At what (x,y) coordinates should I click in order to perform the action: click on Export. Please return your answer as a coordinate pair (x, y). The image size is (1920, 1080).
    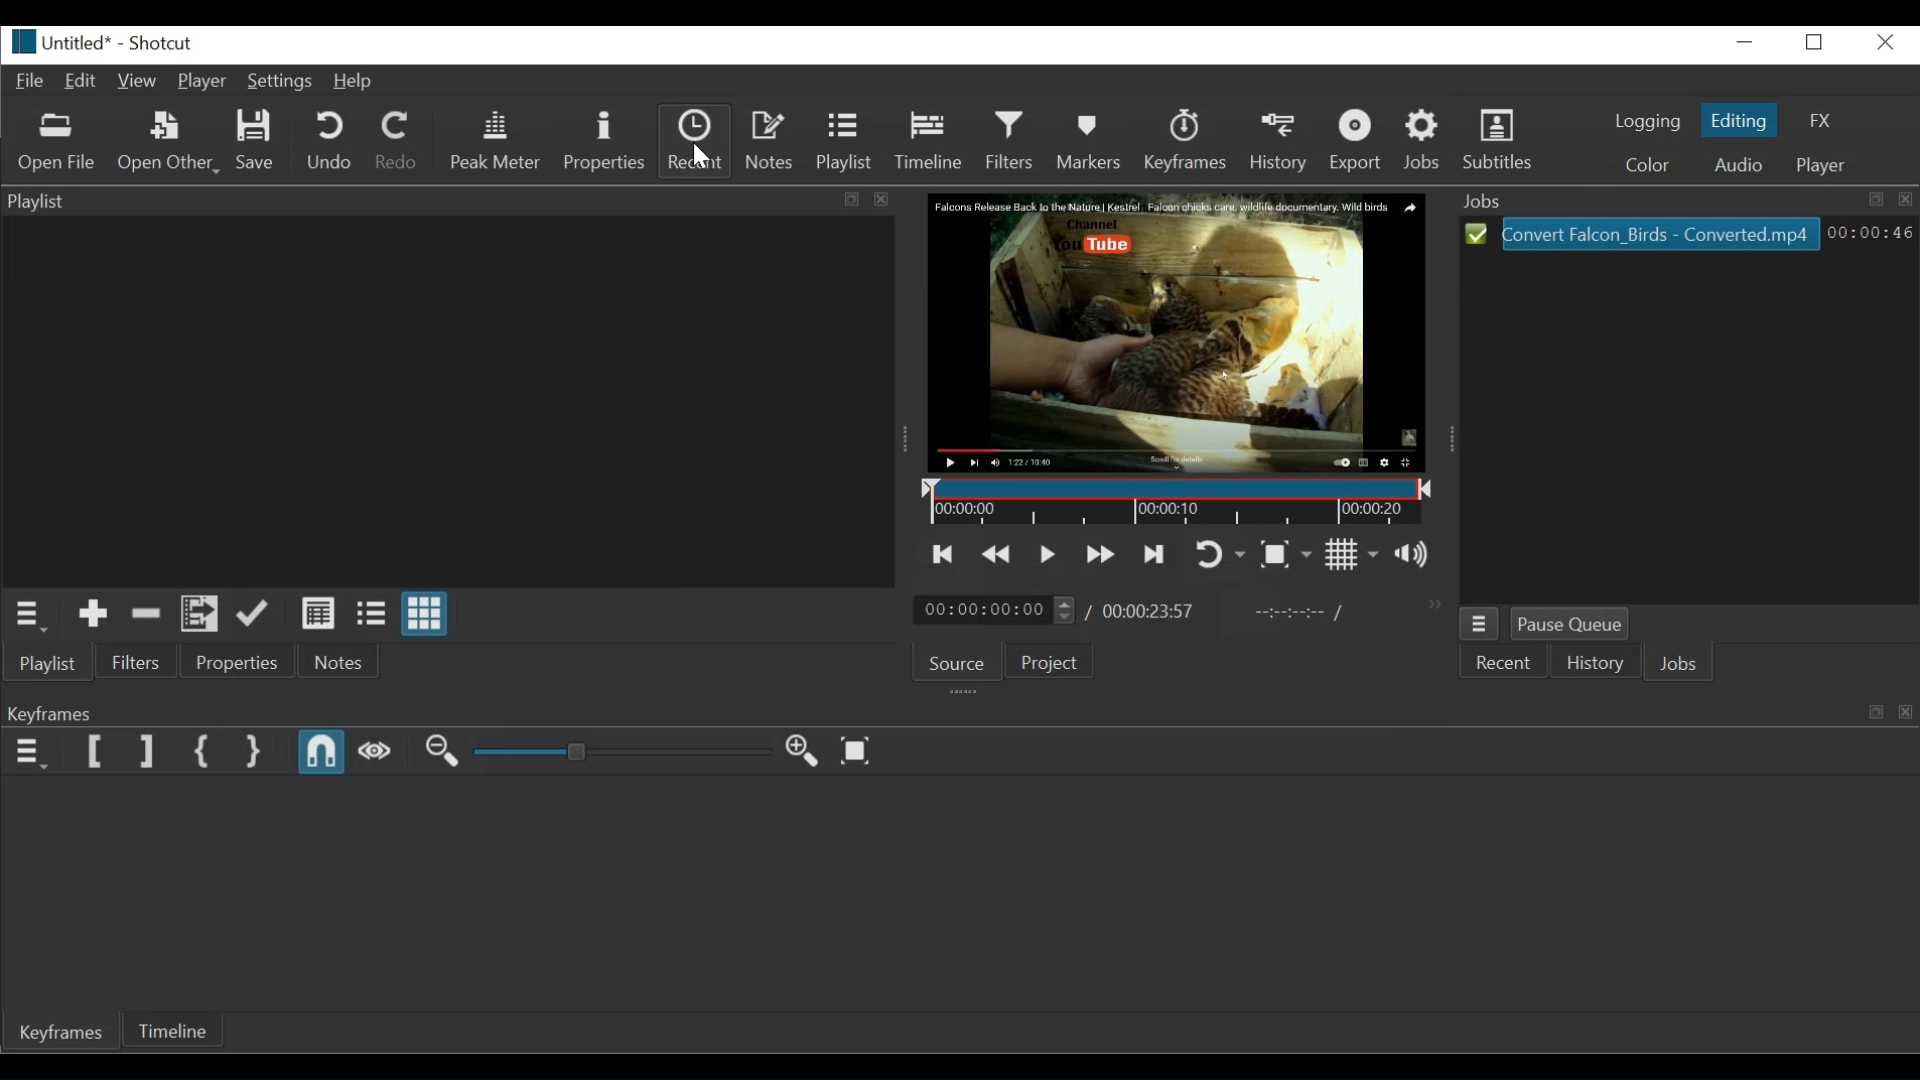
    Looking at the image, I should click on (1360, 143).